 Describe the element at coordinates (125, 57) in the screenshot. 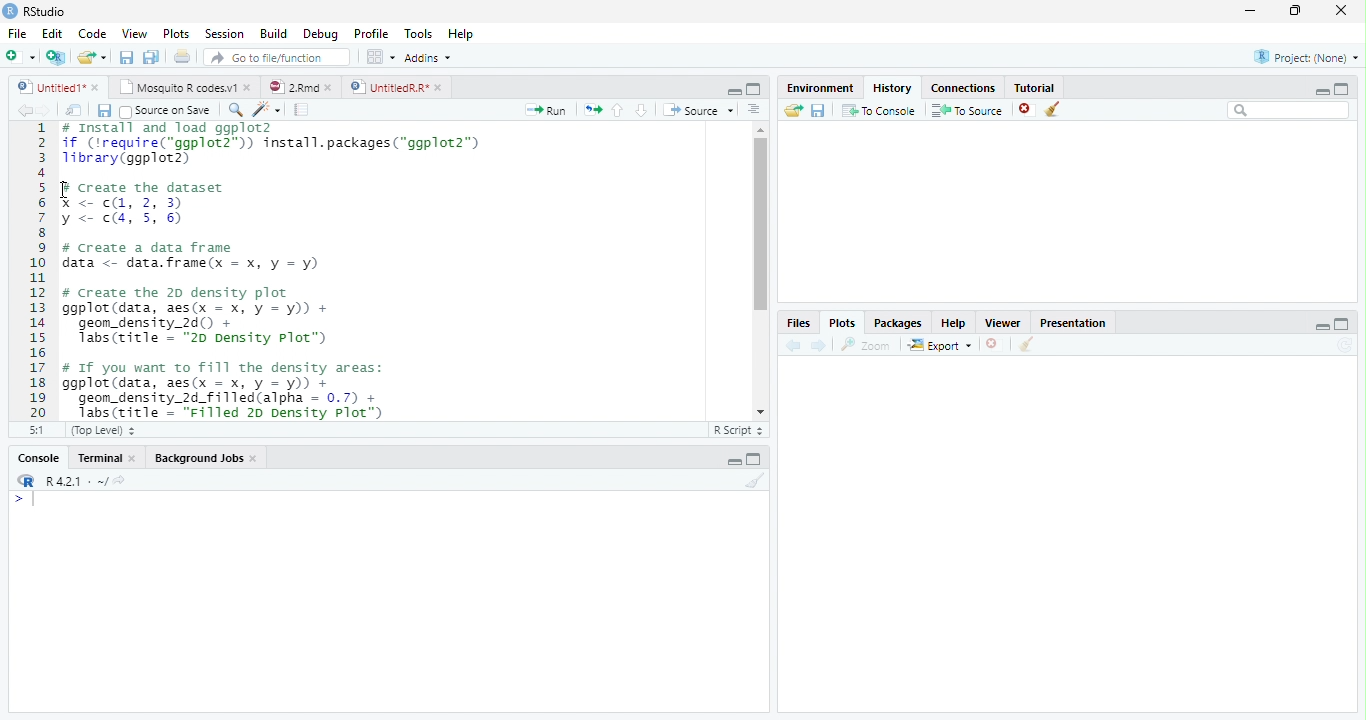

I see `save current document` at that location.